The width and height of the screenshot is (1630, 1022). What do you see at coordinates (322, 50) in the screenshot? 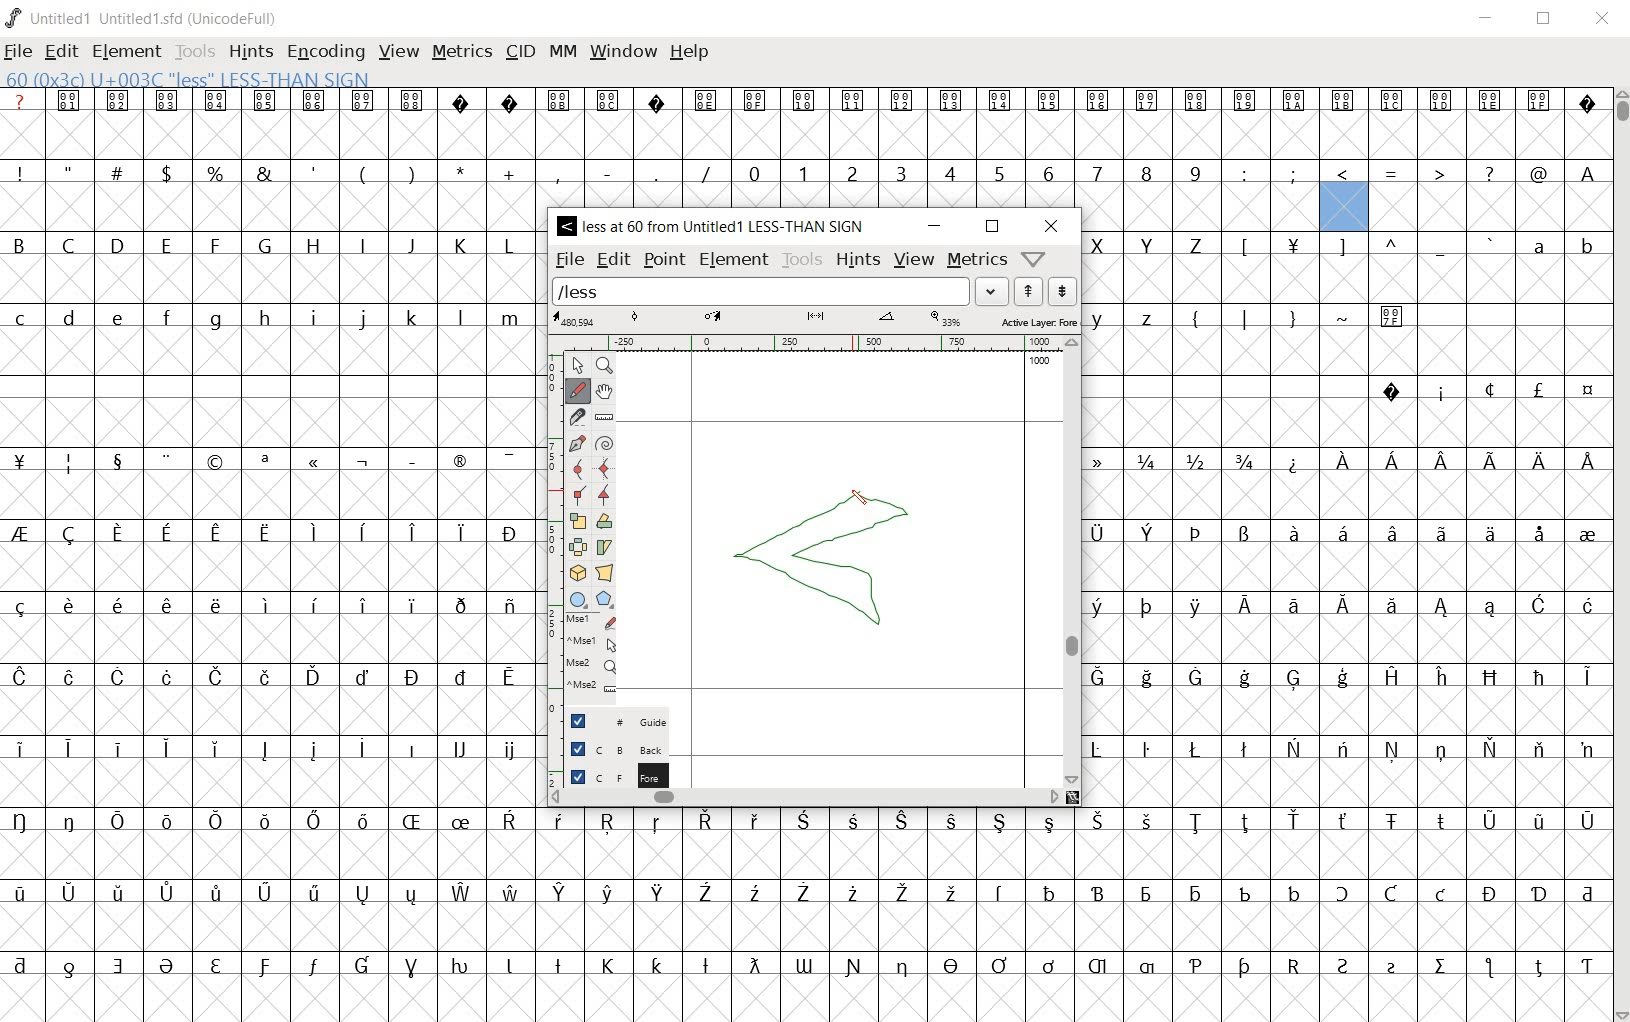
I see `encoding` at bounding box center [322, 50].